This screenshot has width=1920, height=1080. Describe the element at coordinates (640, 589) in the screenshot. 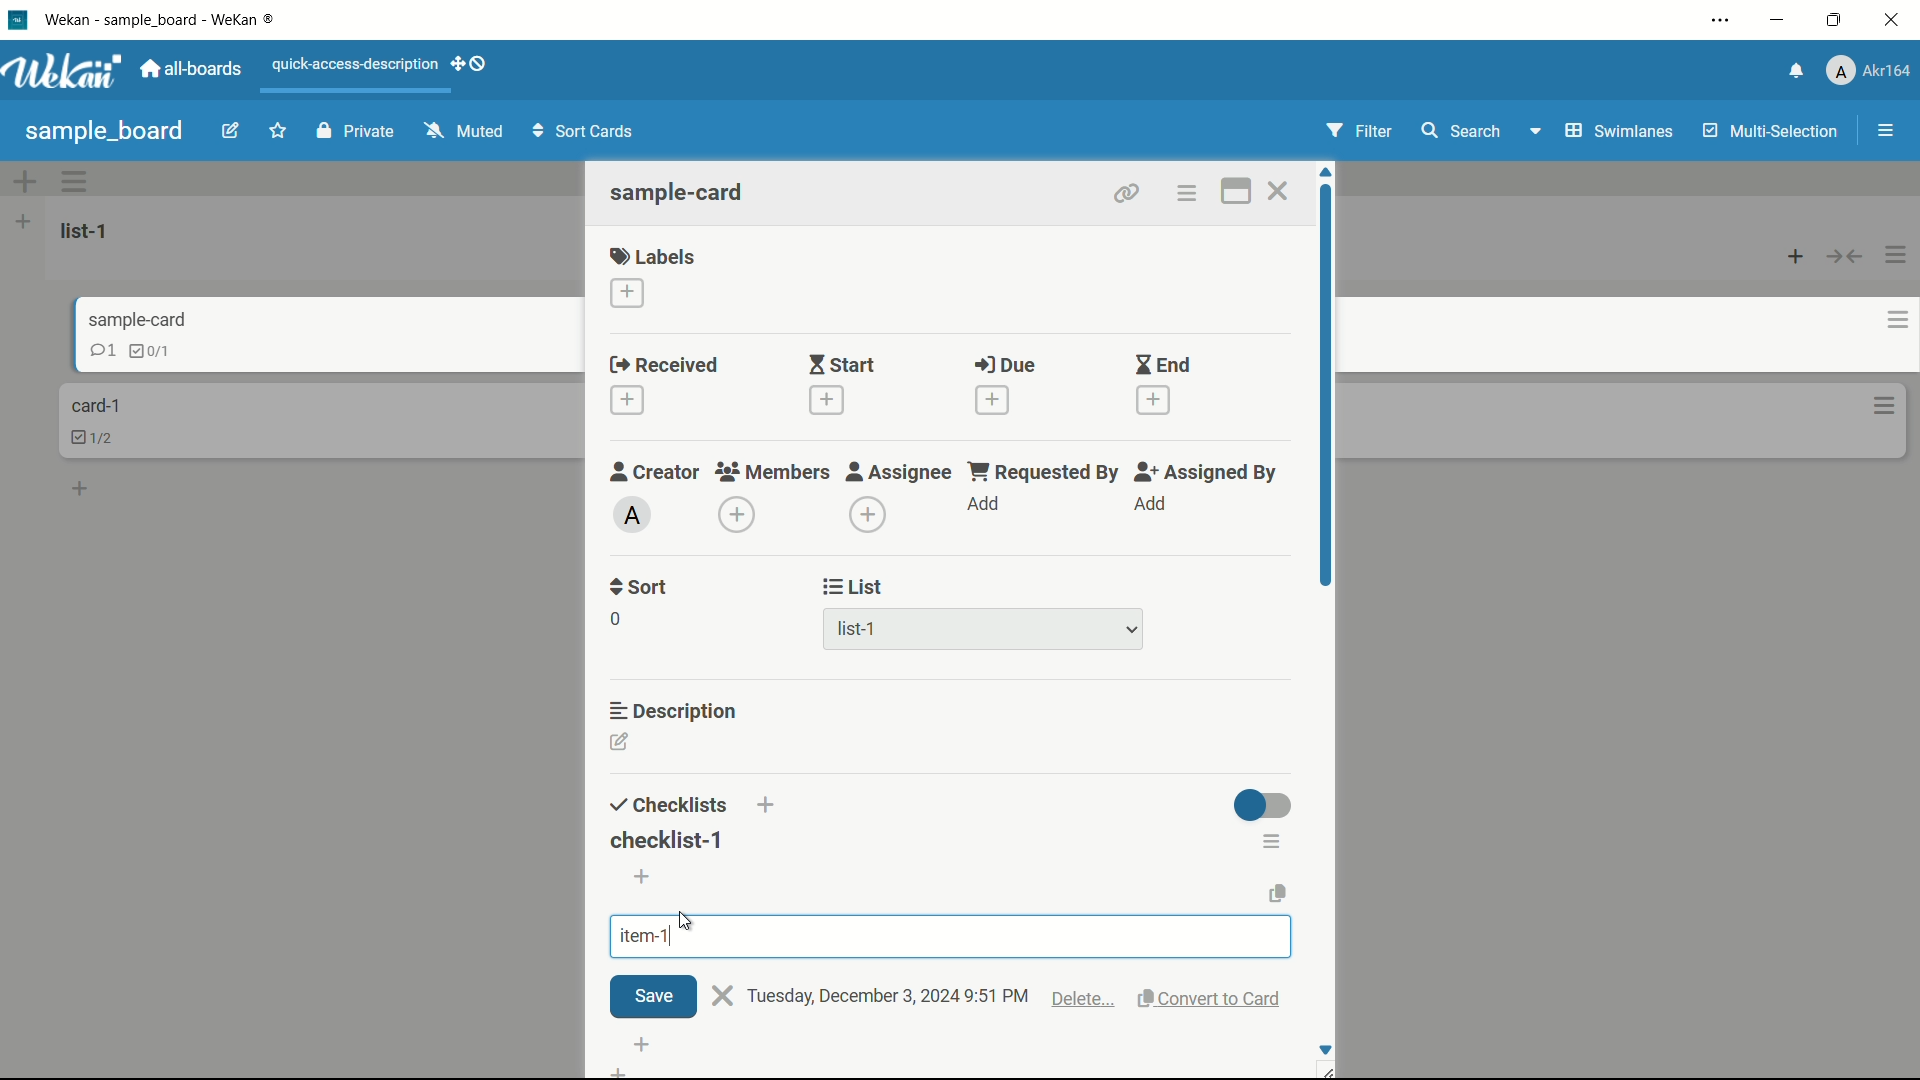

I see `sort` at that location.